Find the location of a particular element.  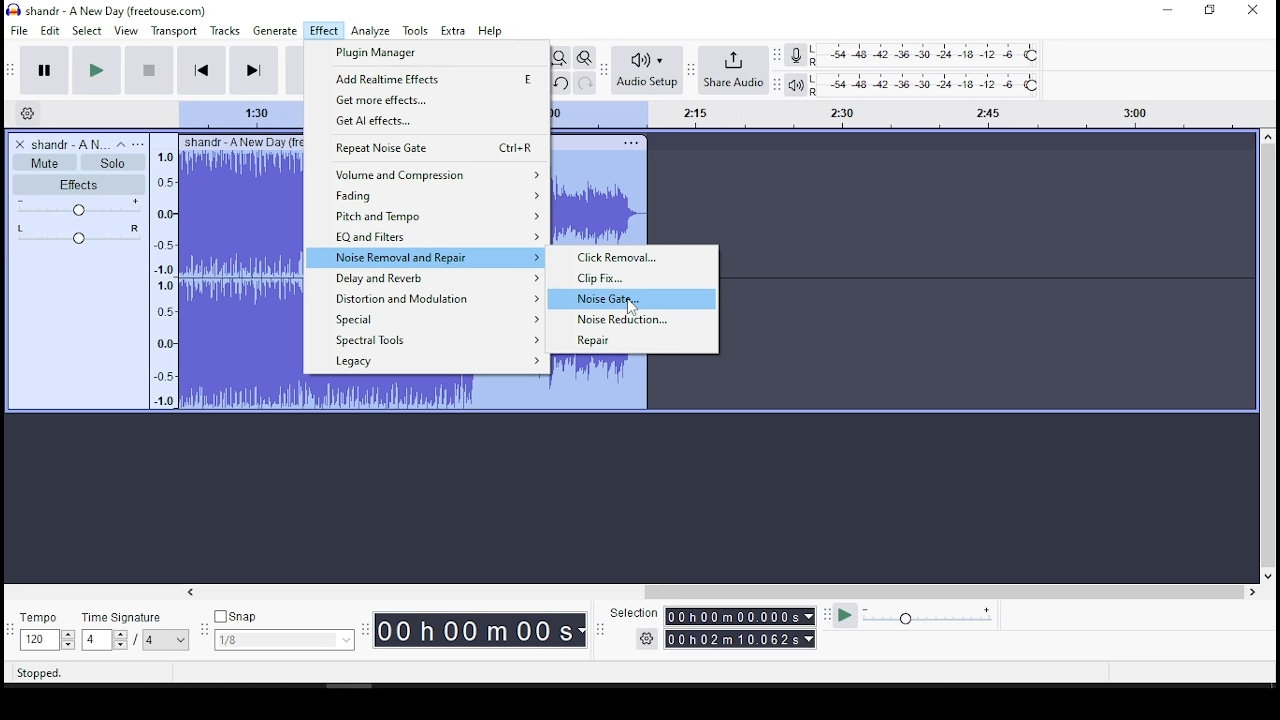

clip fix is located at coordinates (637, 279).